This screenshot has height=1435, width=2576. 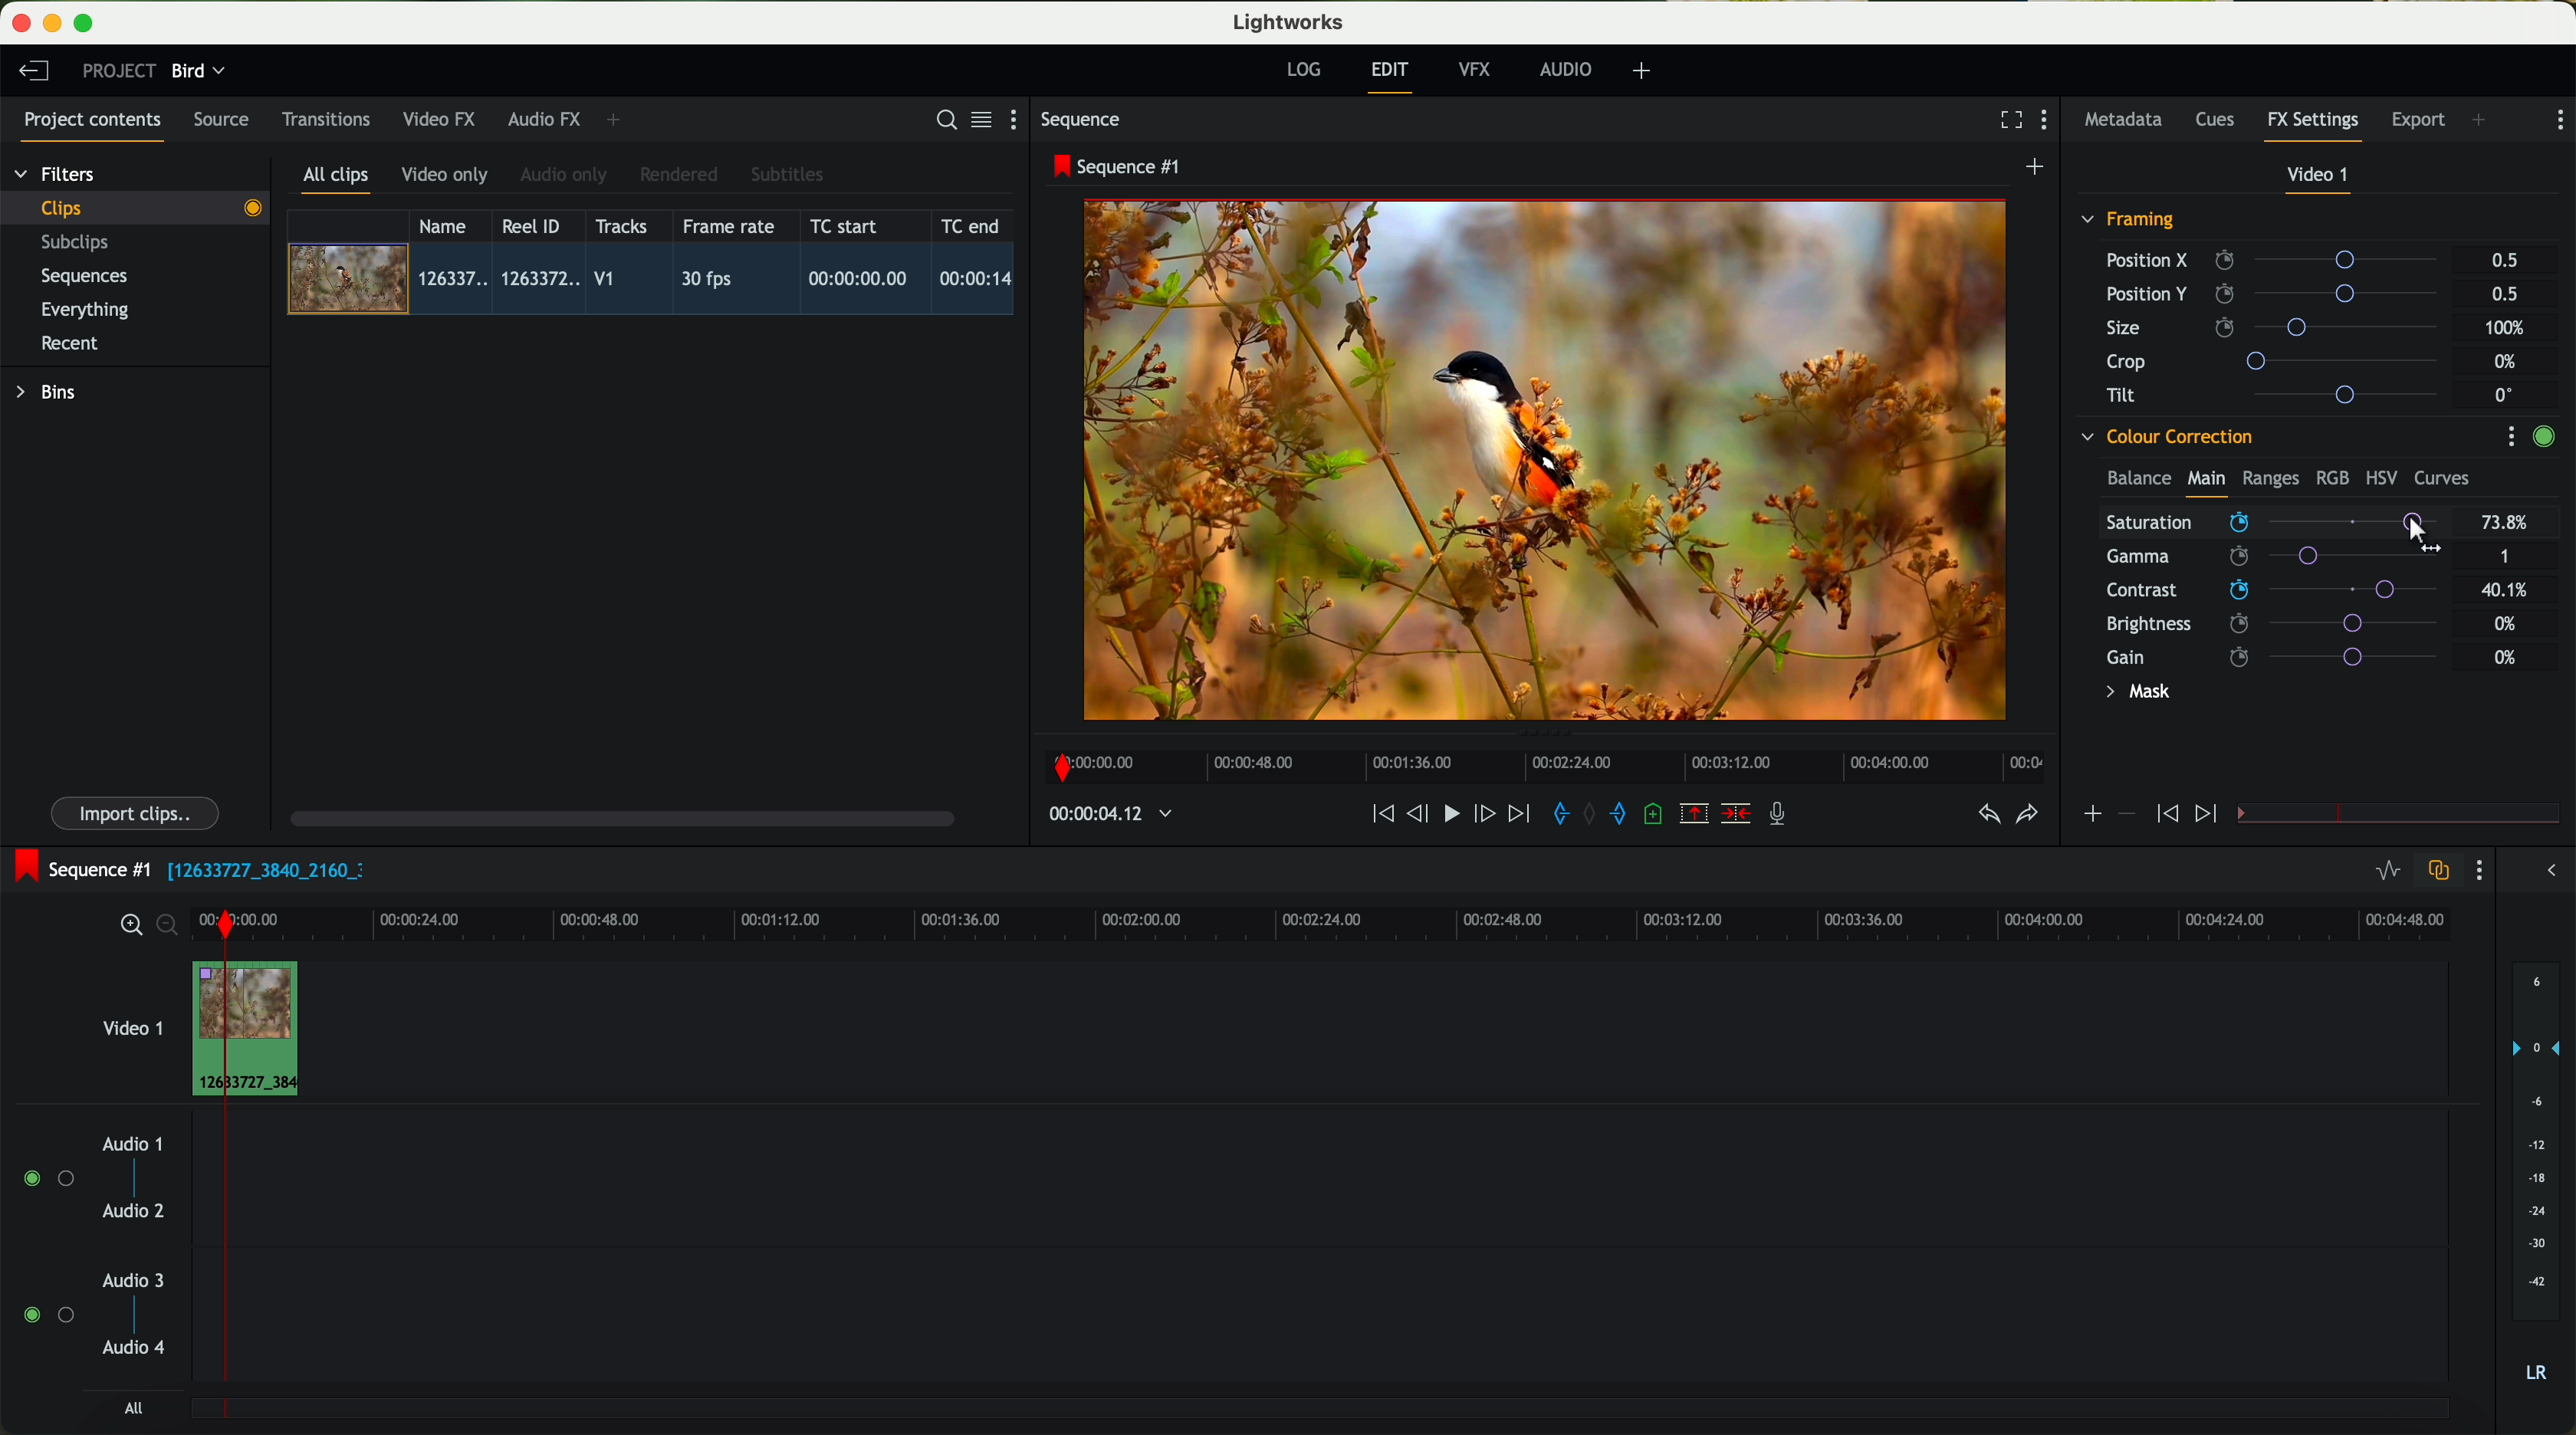 What do you see at coordinates (2320, 179) in the screenshot?
I see `video 1` at bounding box center [2320, 179].